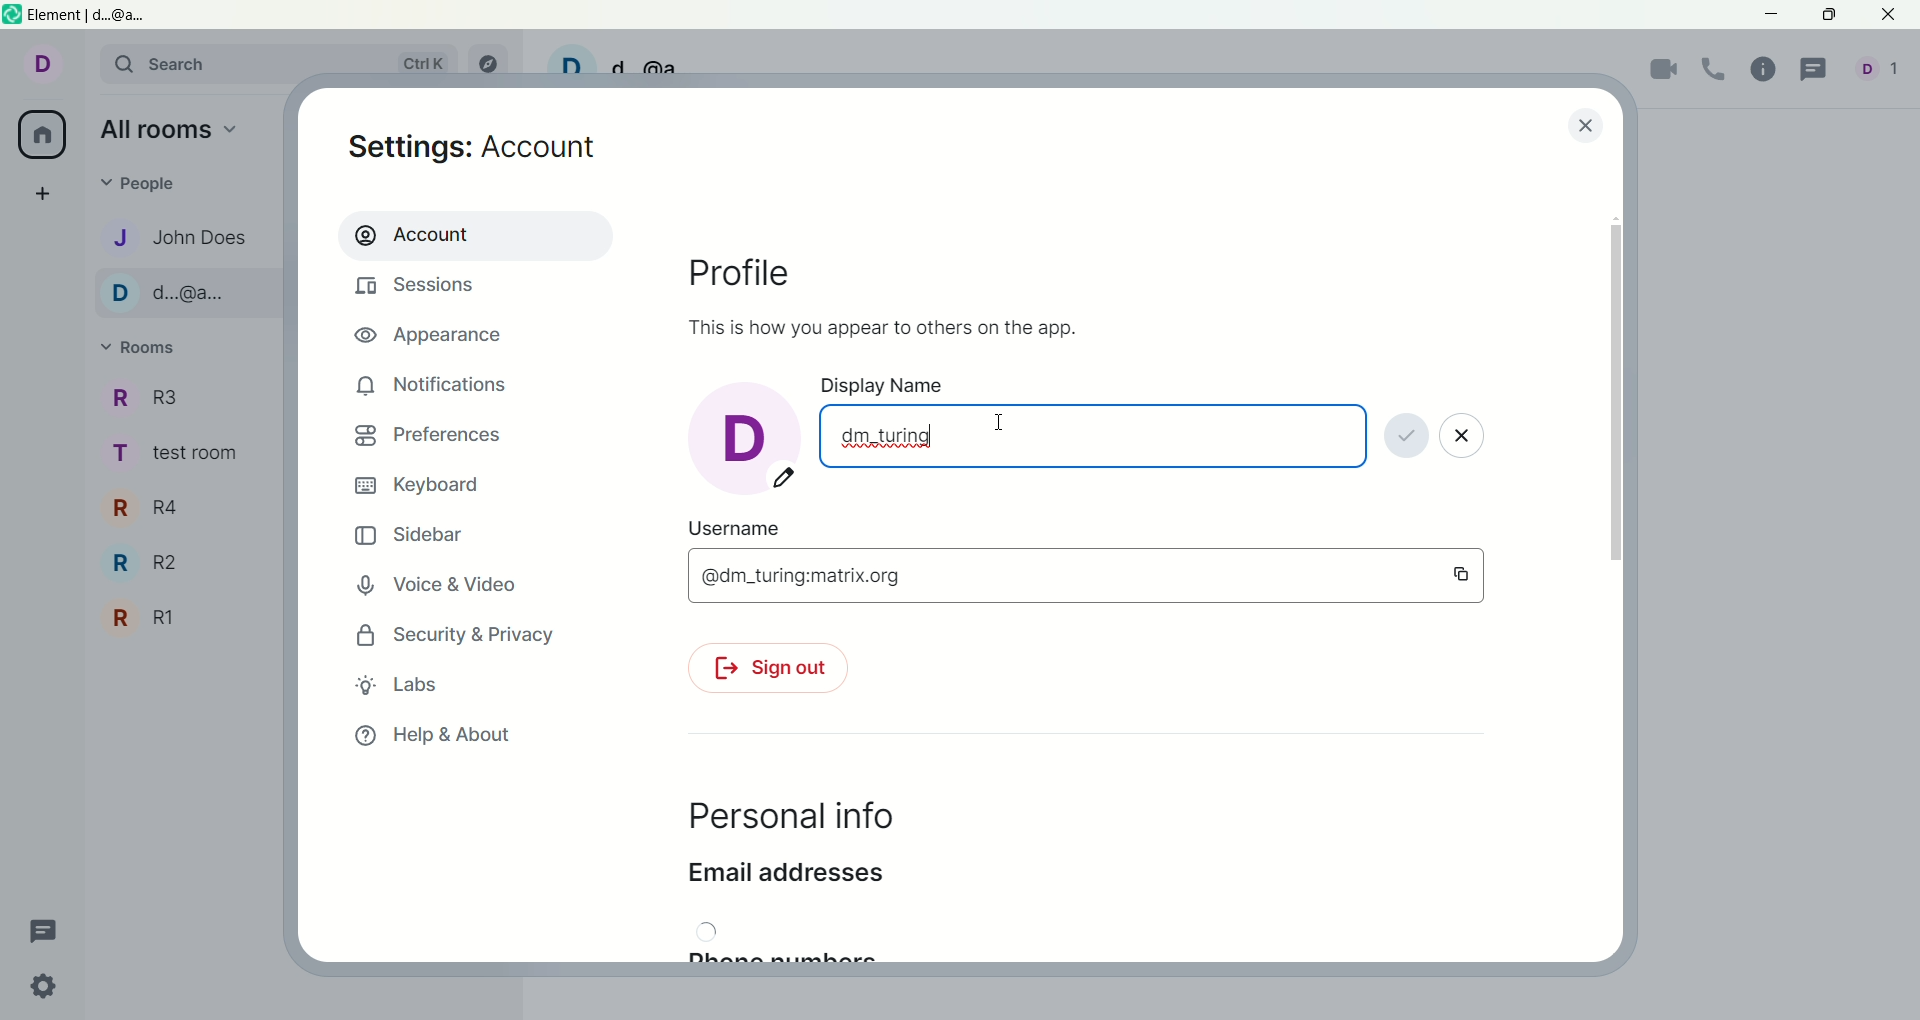 Image resolution: width=1920 pixels, height=1020 pixels. Describe the element at coordinates (1828, 15) in the screenshot. I see `maximize` at that location.